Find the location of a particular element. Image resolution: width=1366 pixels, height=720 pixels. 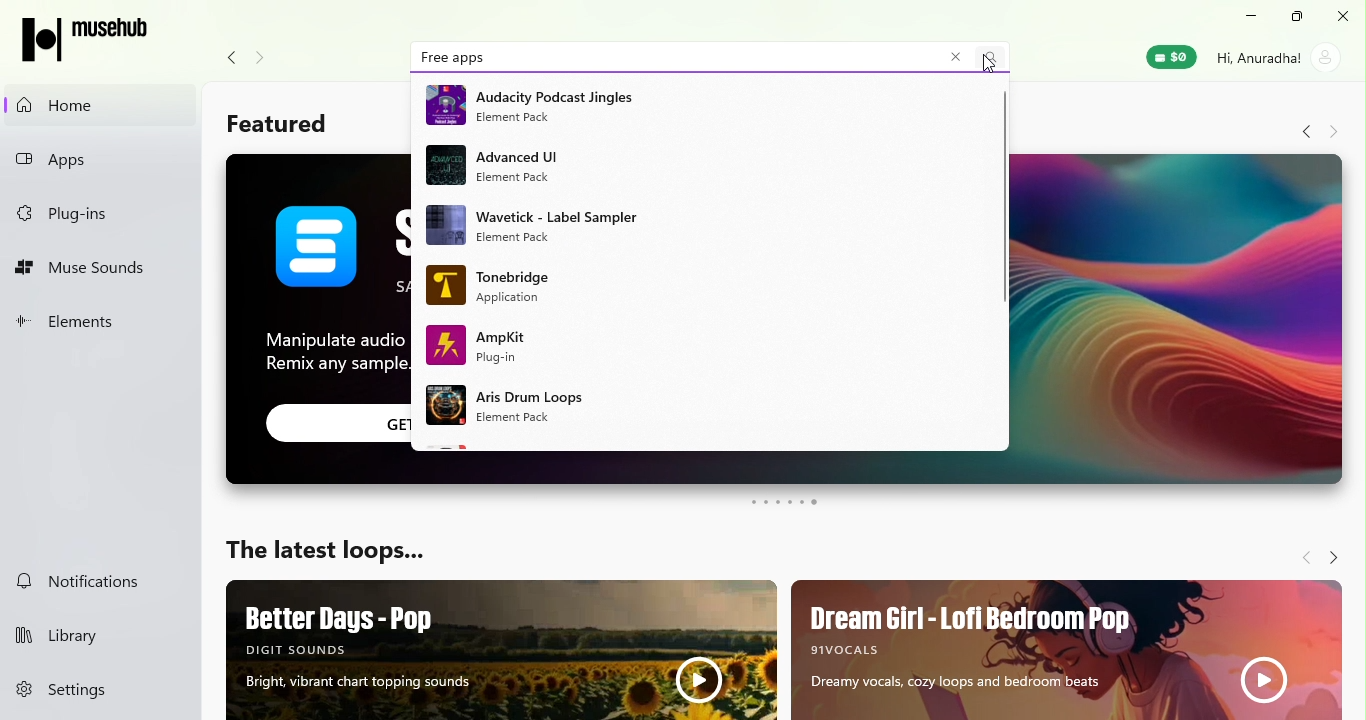

Ad is located at coordinates (704, 347).